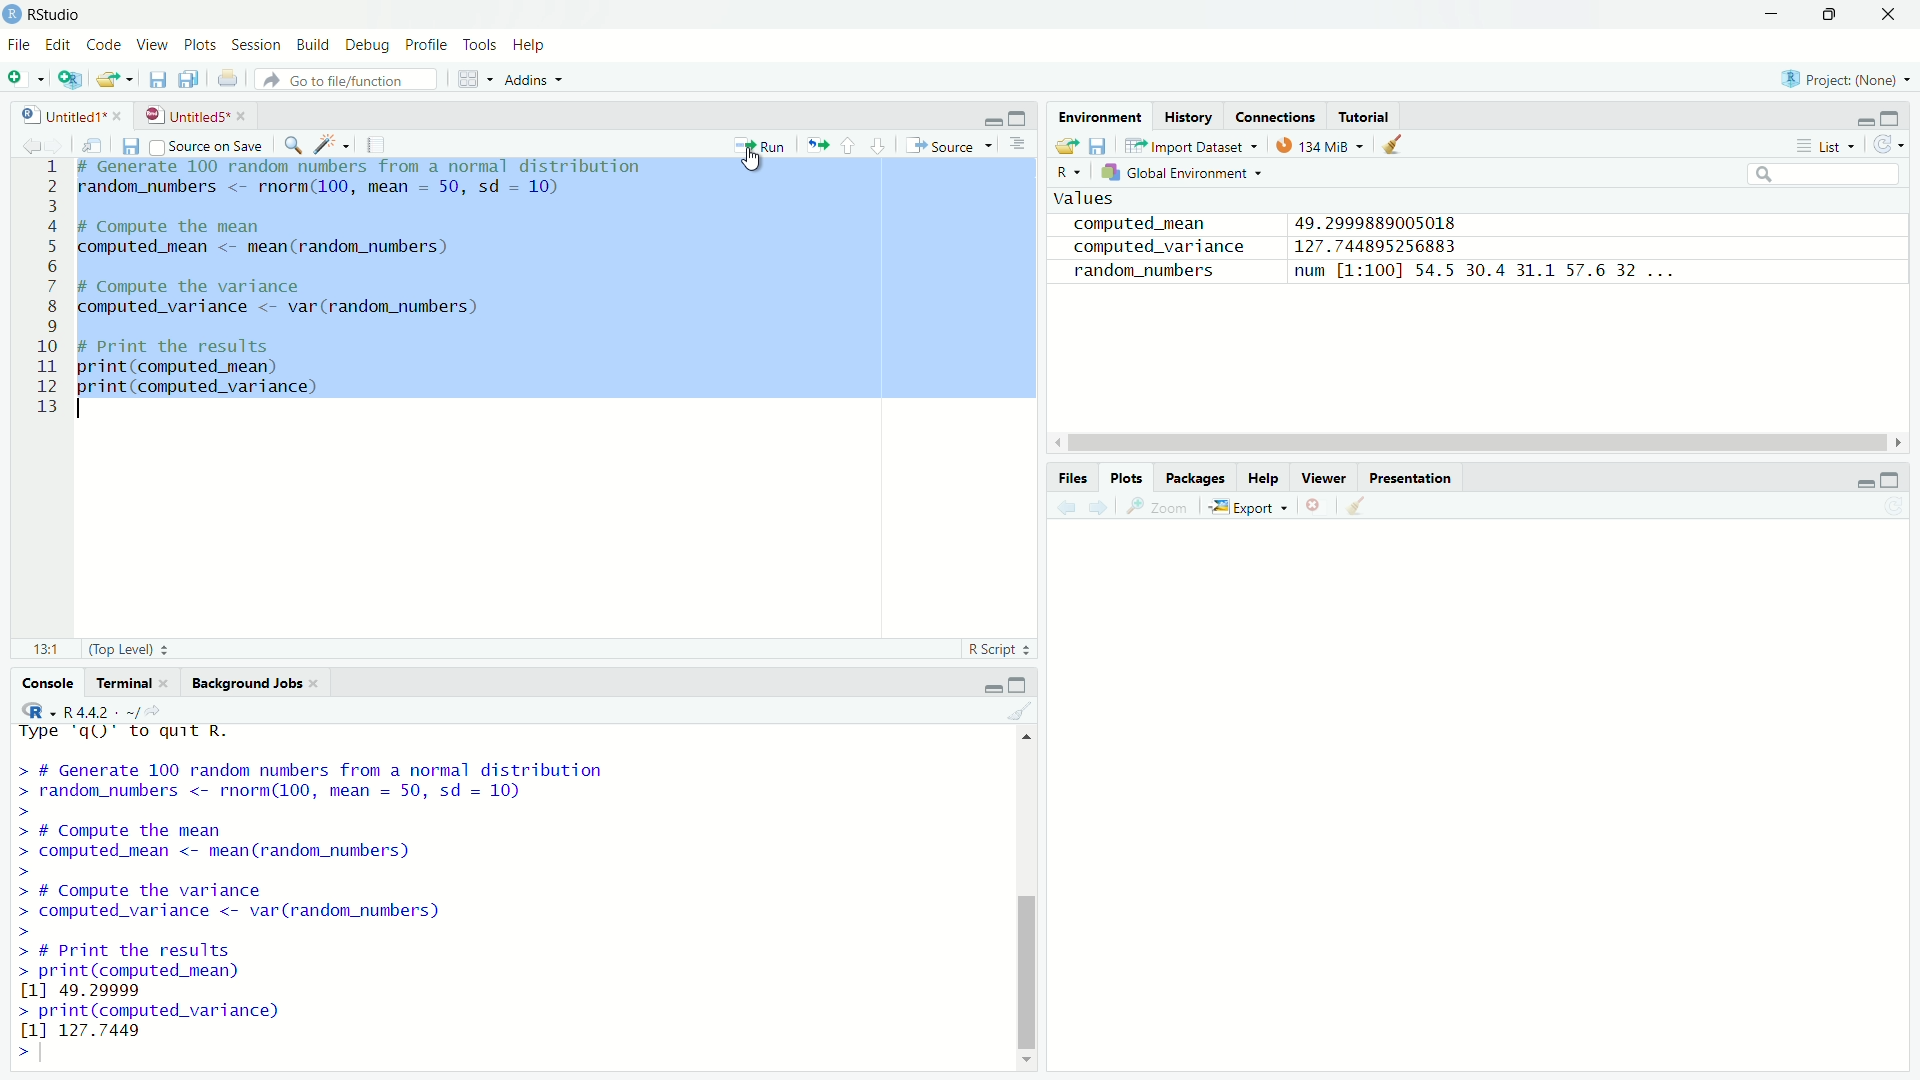 This screenshot has width=1920, height=1080. I want to click on minimize, so click(989, 683).